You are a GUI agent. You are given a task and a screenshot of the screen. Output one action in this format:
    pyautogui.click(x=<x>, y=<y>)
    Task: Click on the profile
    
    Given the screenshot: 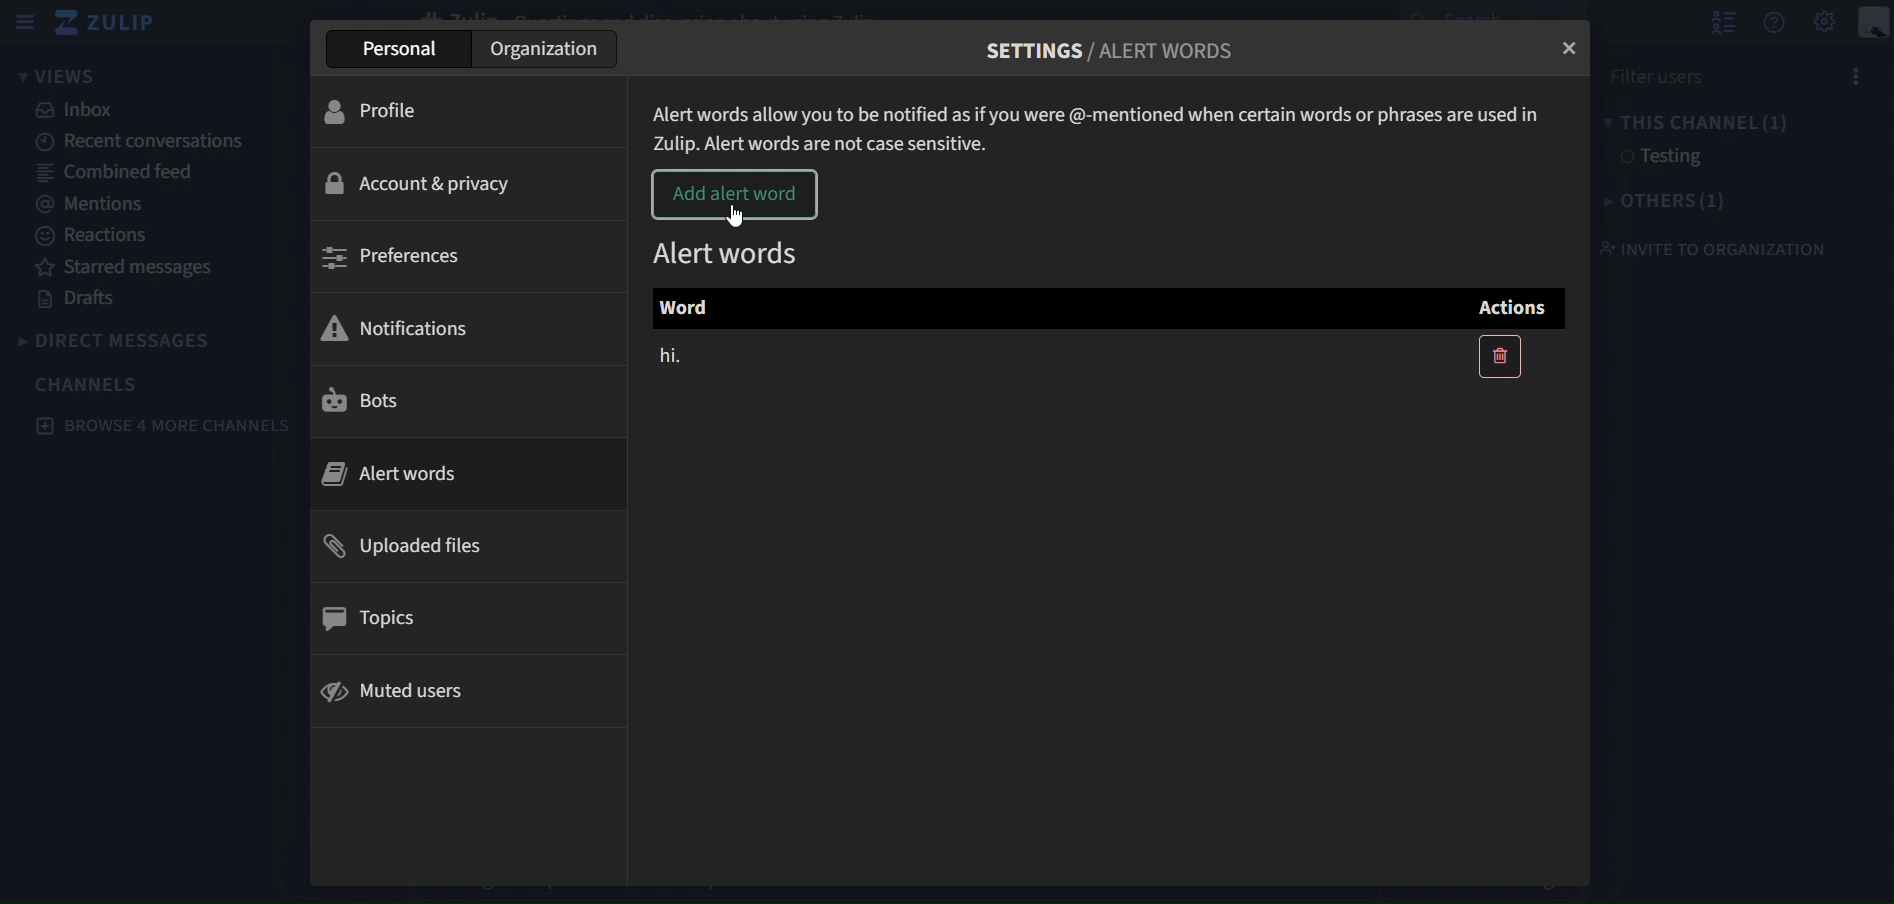 What is the action you would take?
    pyautogui.click(x=395, y=111)
    